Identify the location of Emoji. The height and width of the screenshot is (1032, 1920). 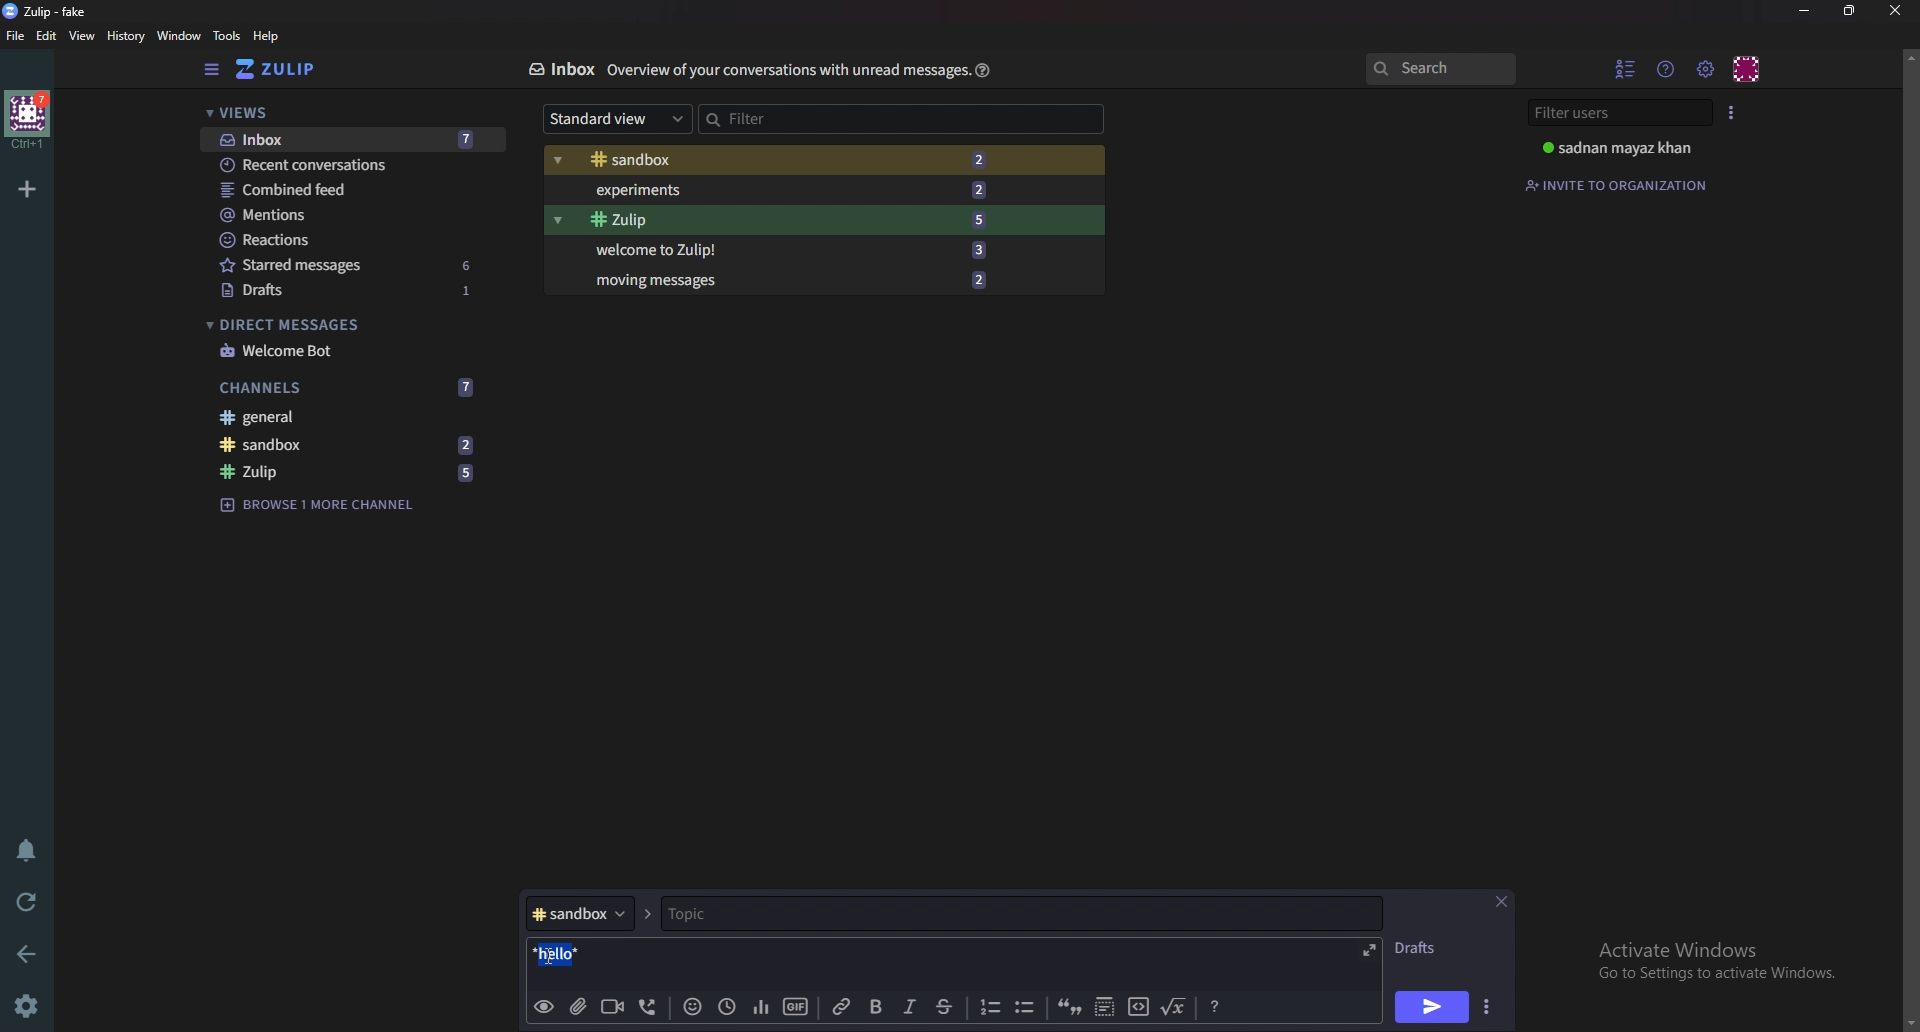
(695, 1006).